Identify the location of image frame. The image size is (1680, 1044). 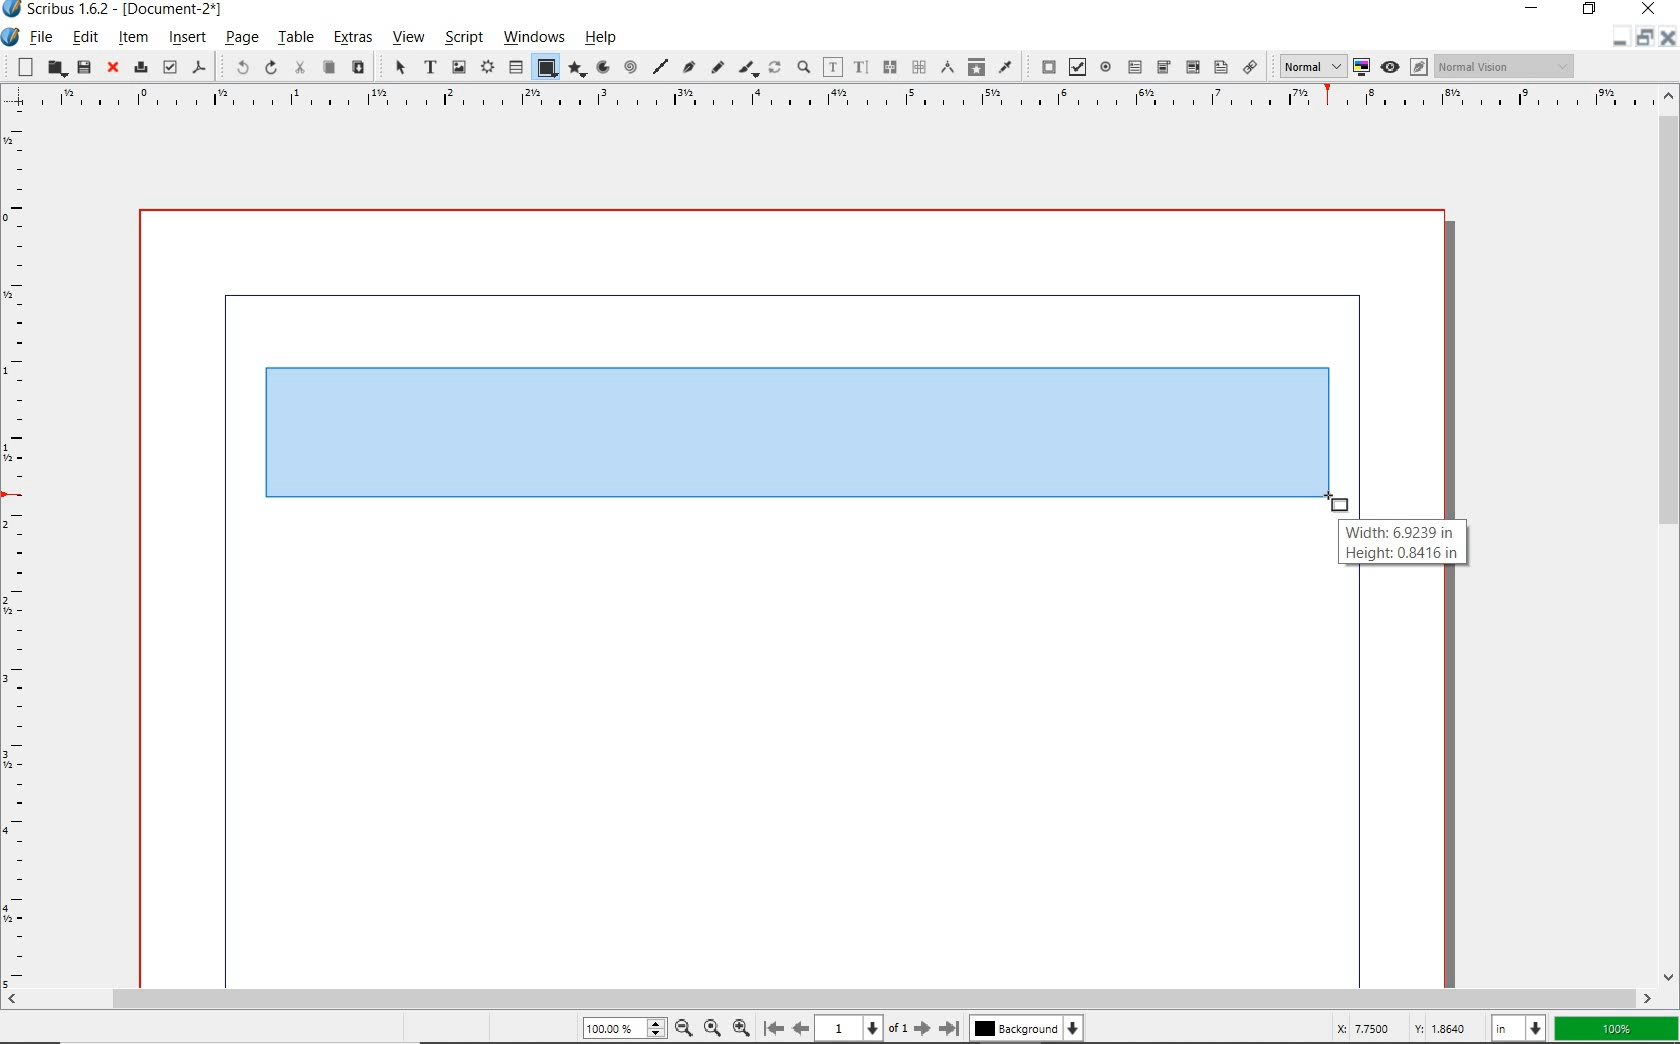
(458, 67).